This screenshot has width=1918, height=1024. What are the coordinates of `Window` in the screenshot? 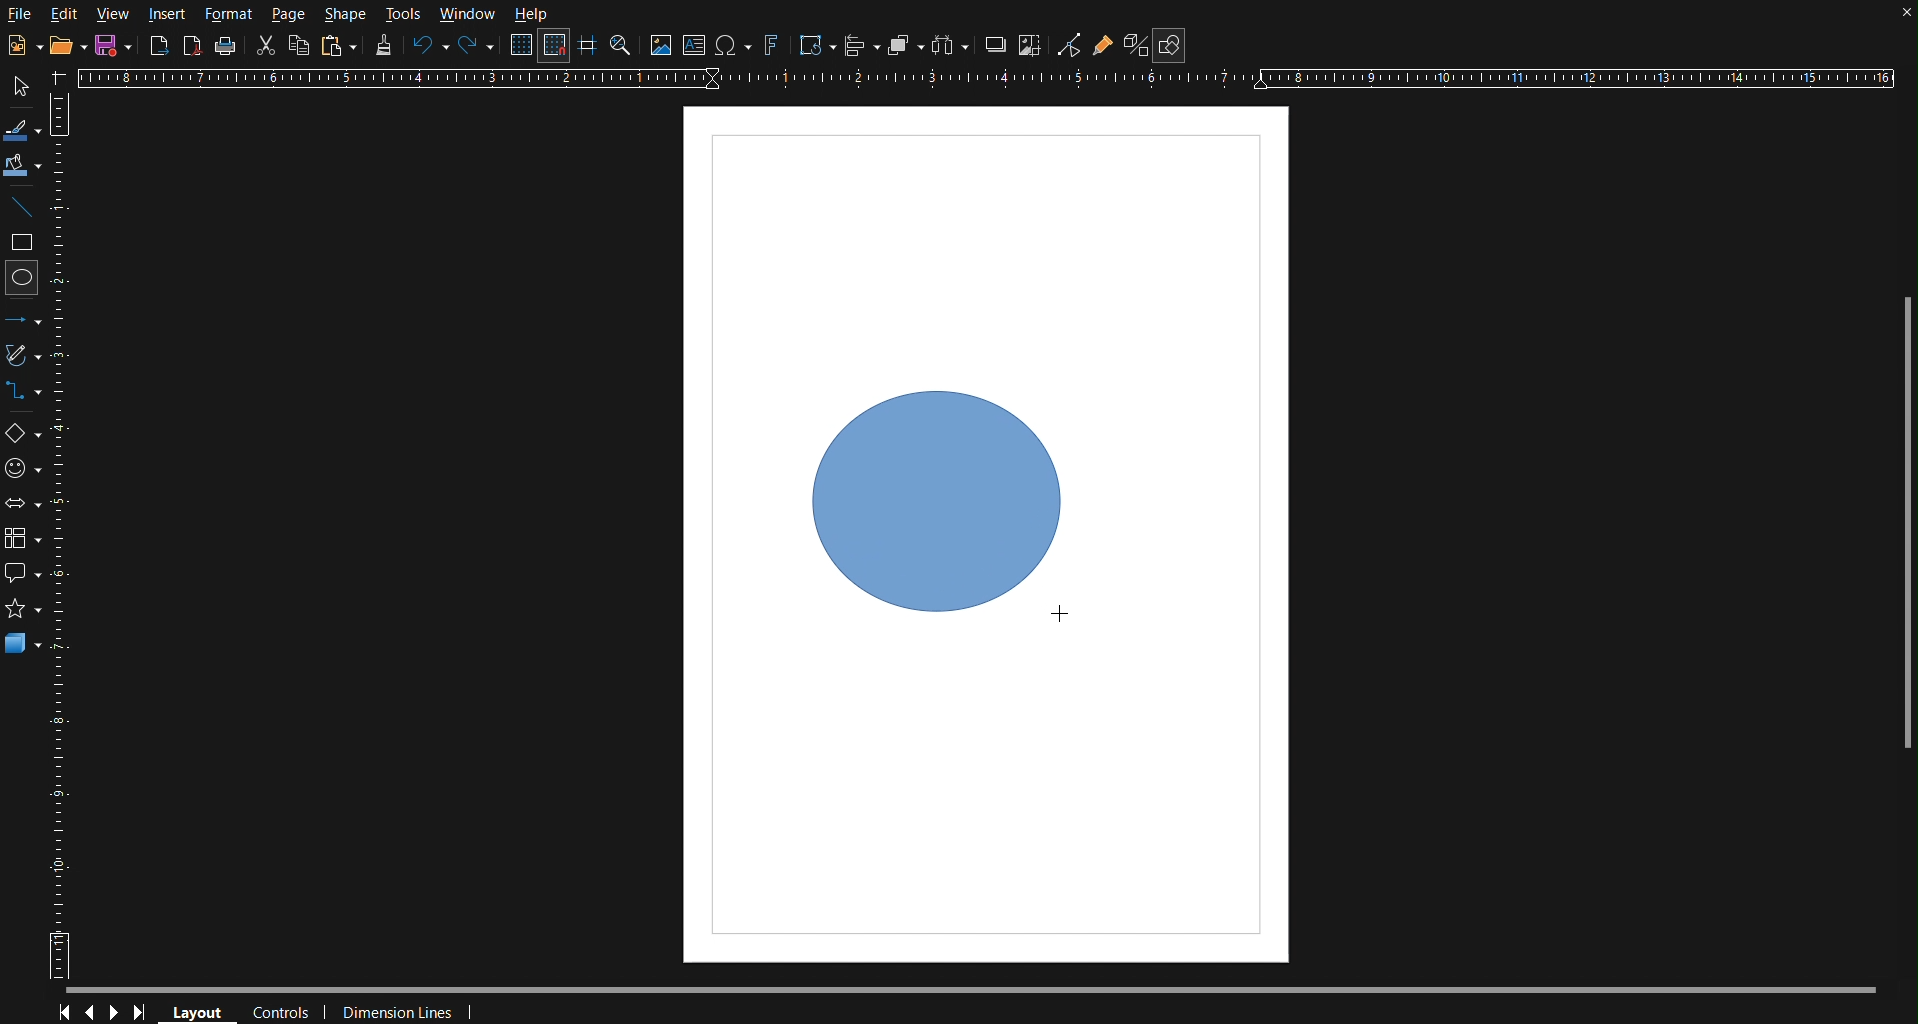 It's located at (467, 13).